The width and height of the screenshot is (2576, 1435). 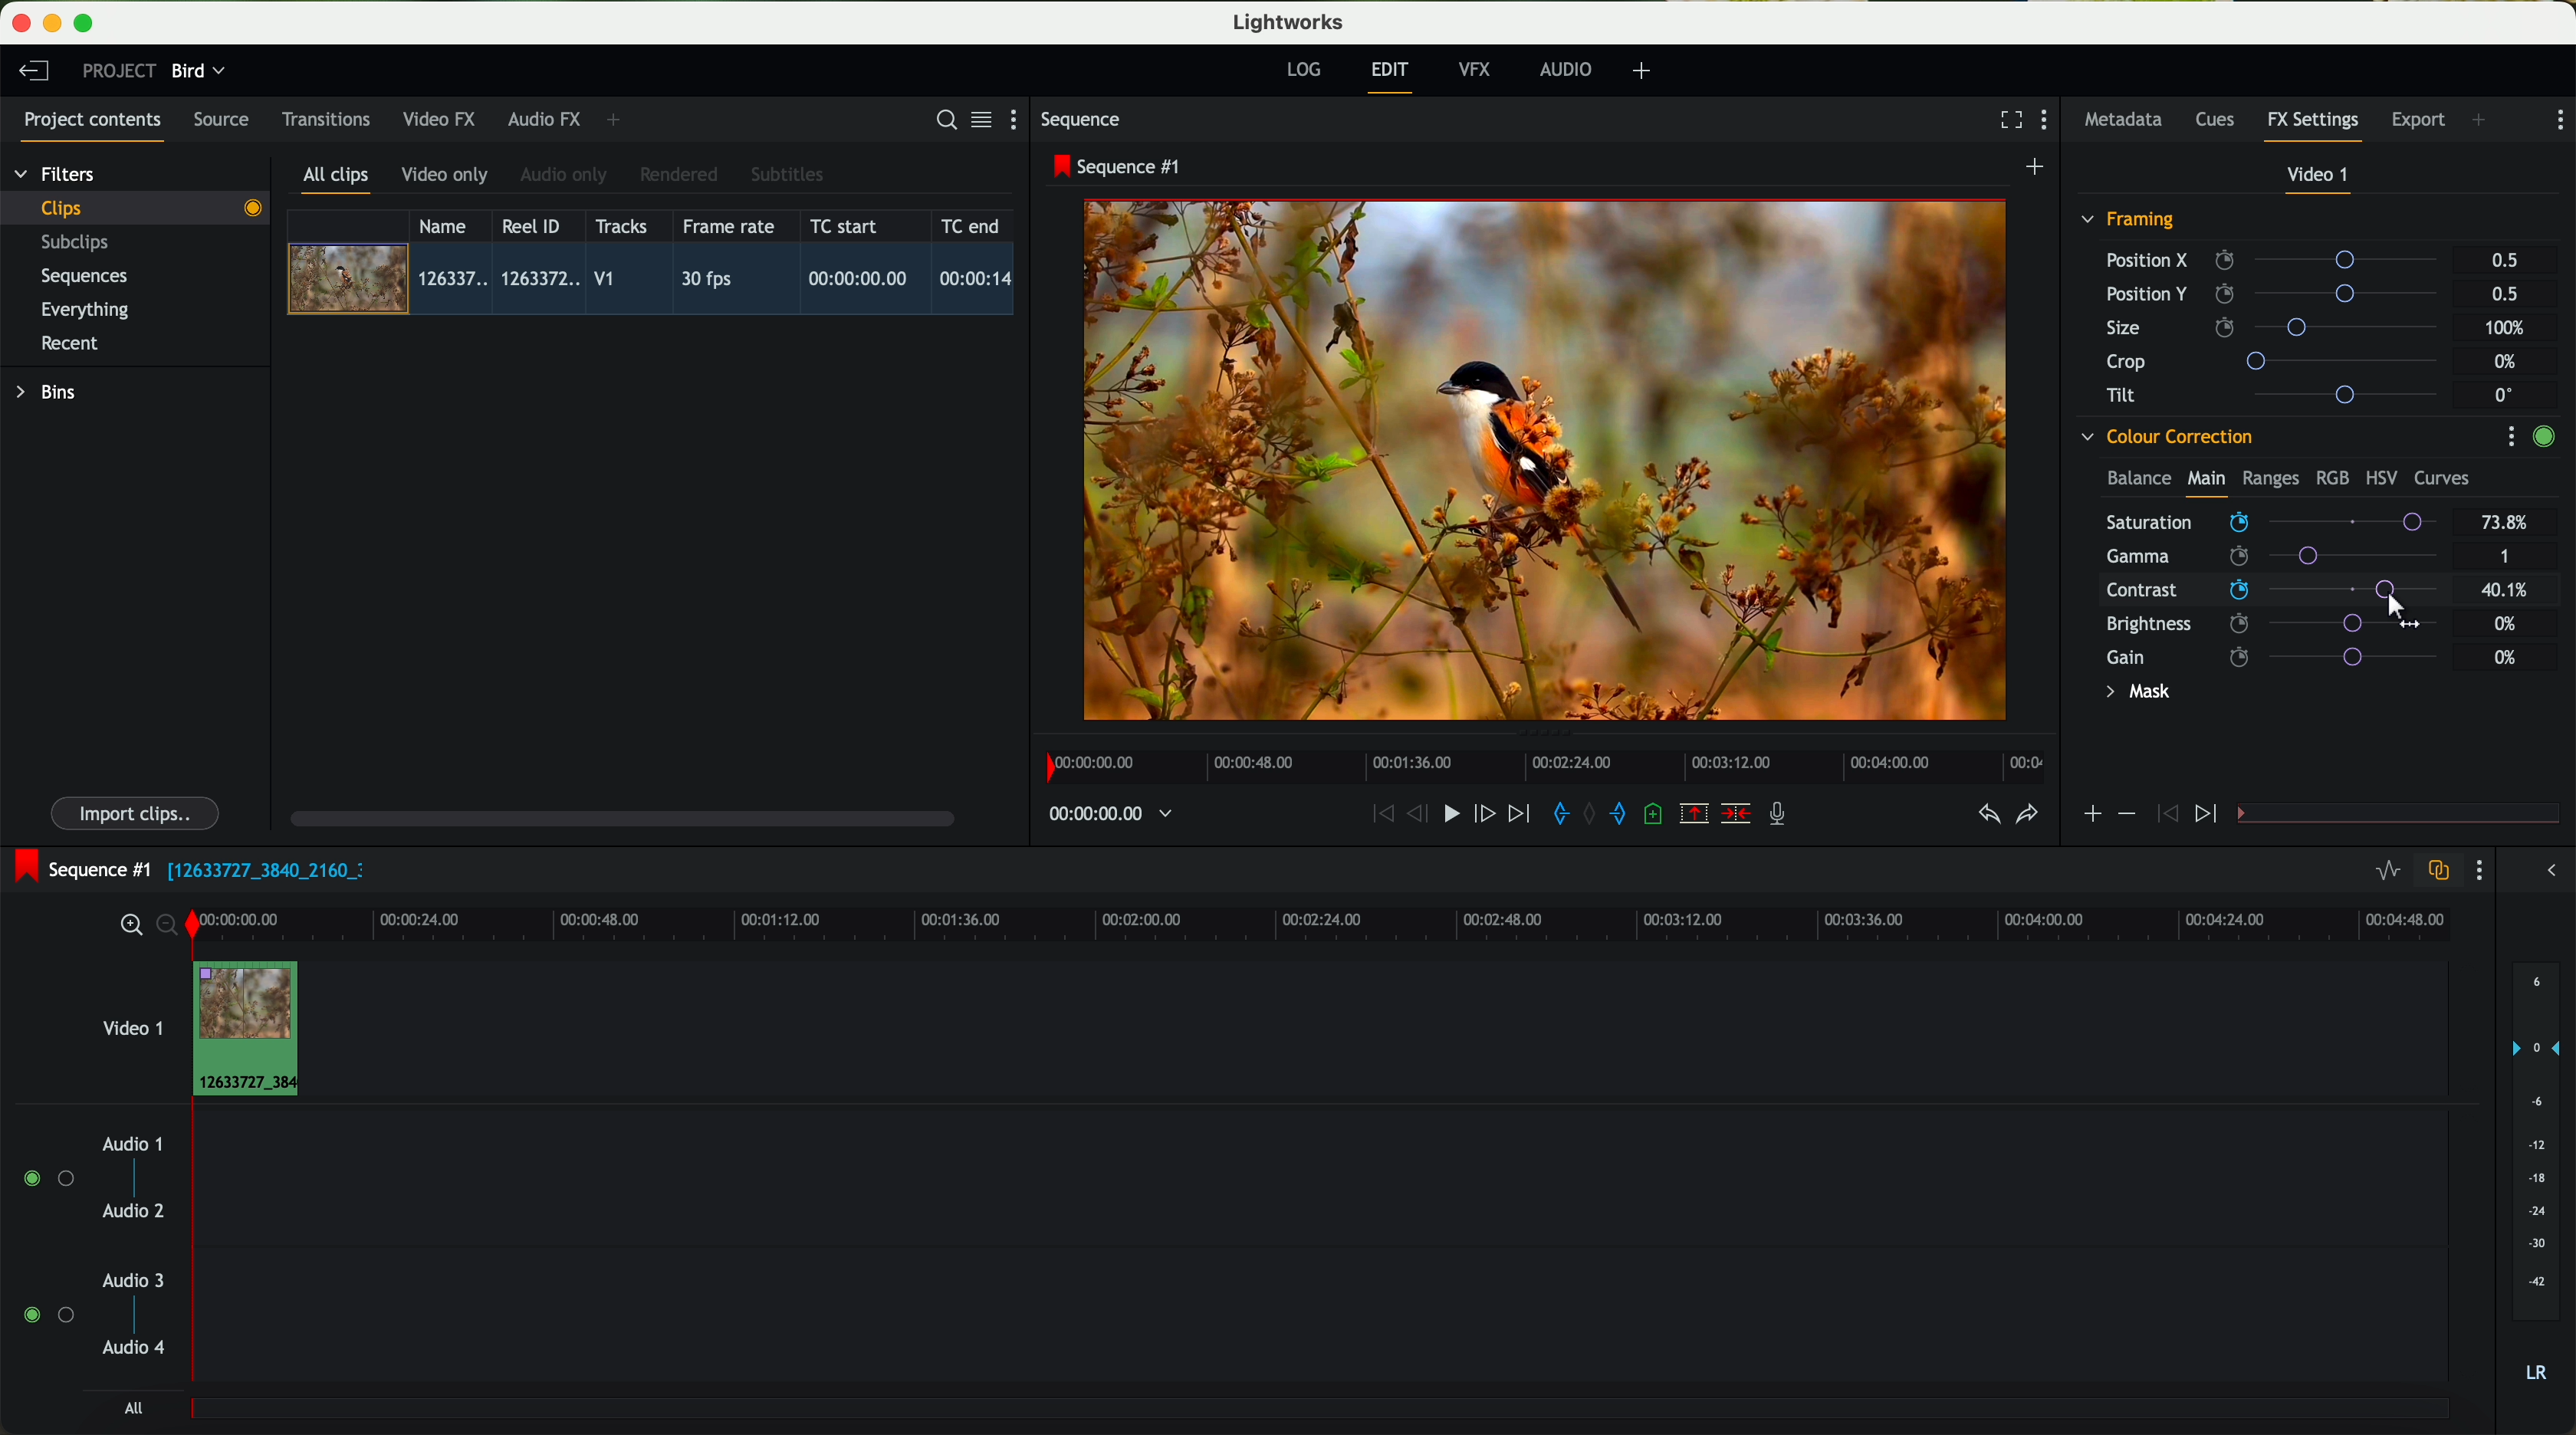 I want to click on scroll bar, so click(x=620, y=817).